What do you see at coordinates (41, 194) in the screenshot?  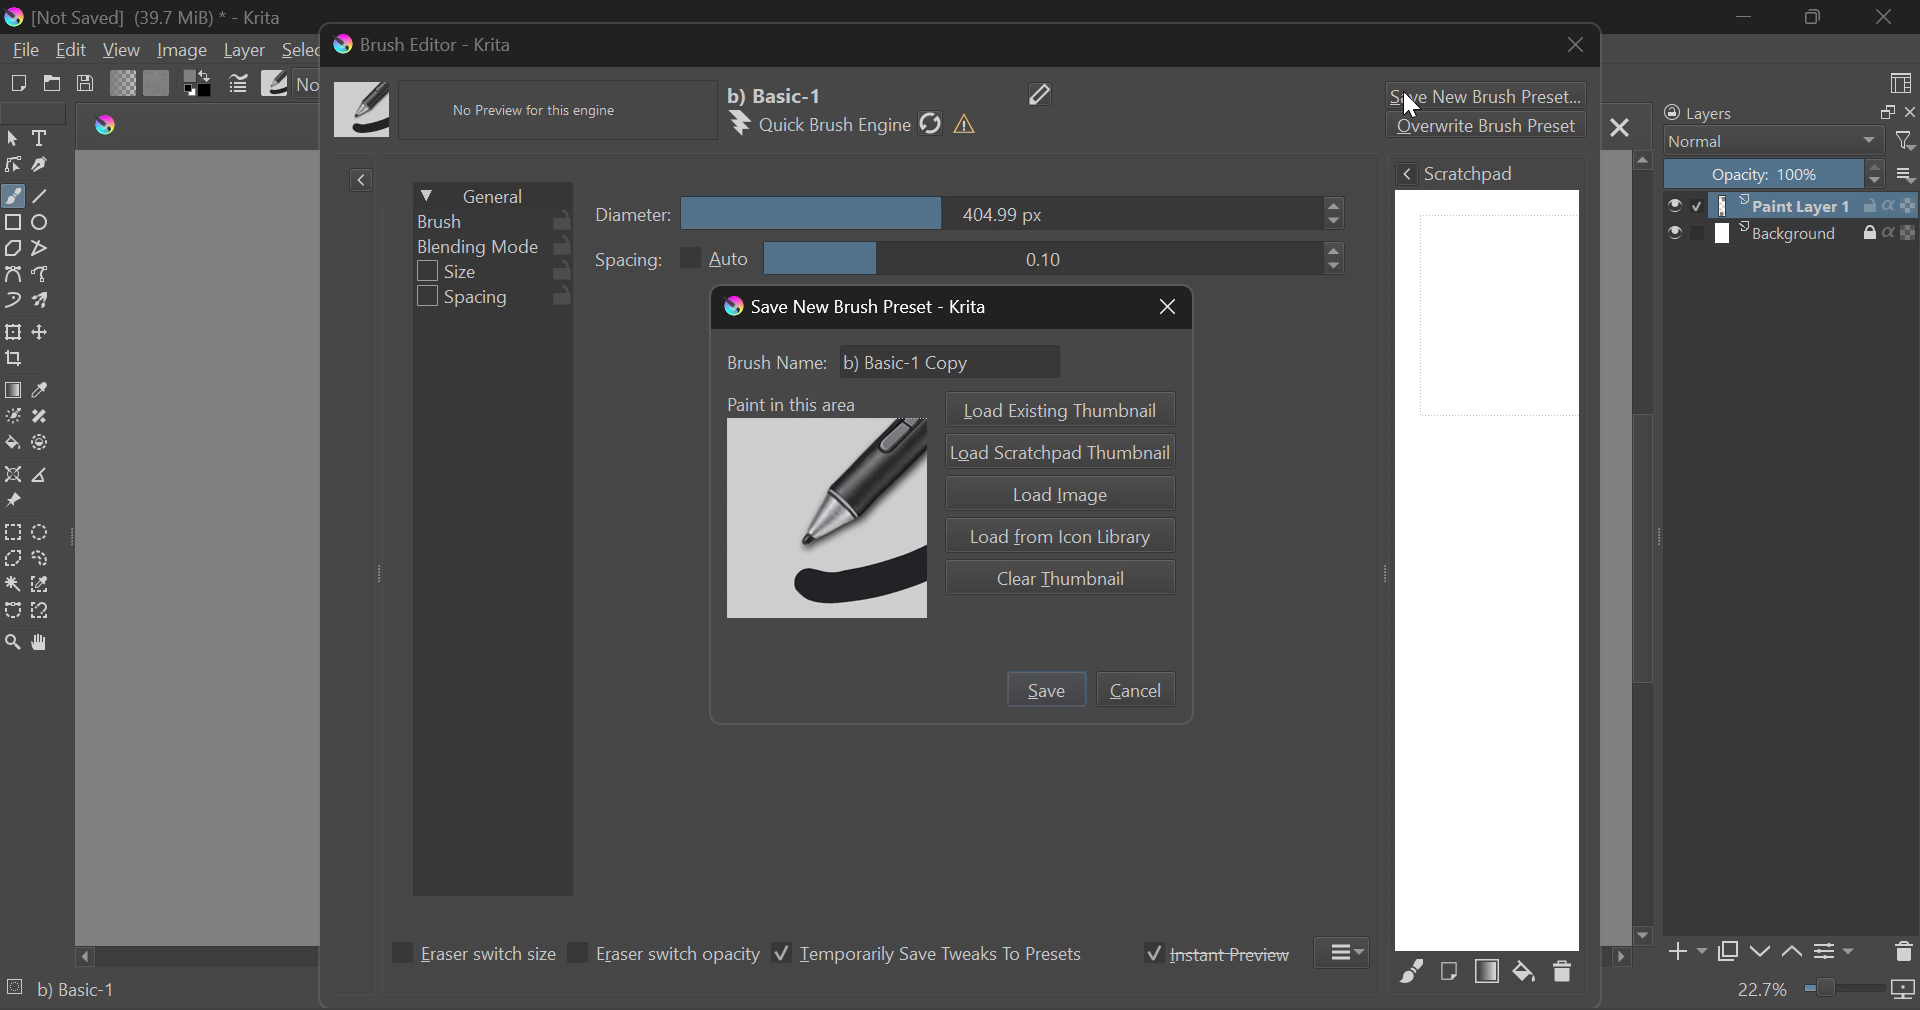 I see `Line` at bounding box center [41, 194].